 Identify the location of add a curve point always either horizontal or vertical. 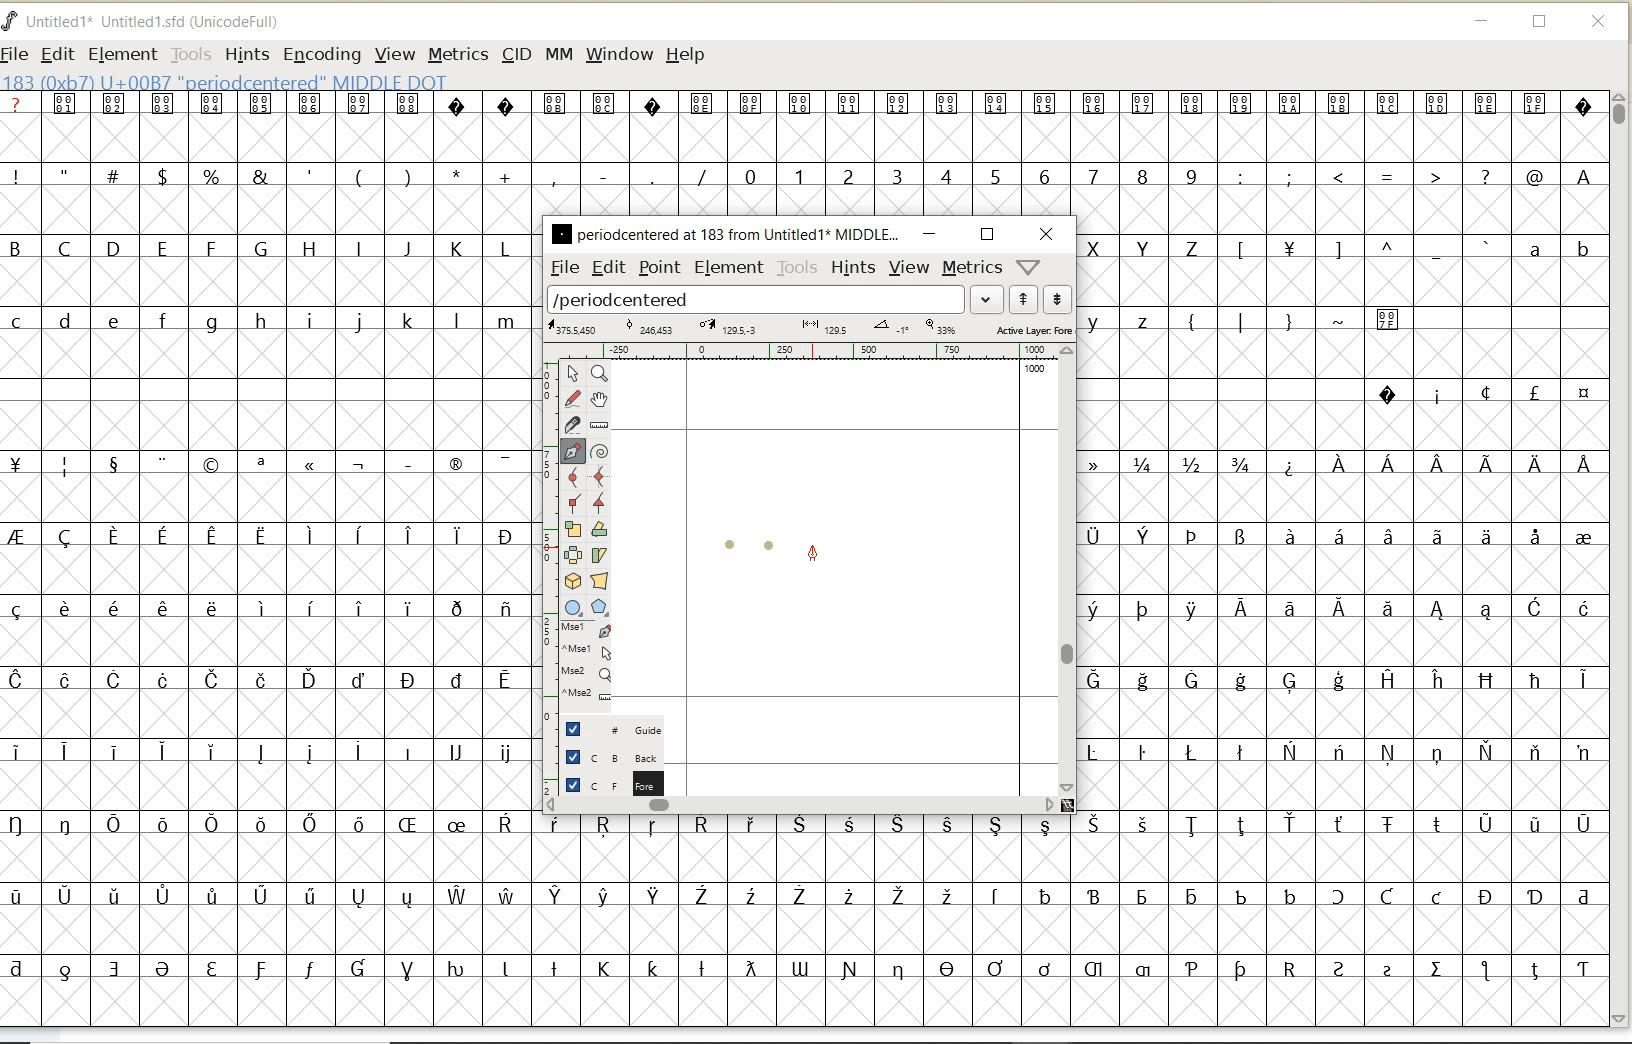
(599, 475).